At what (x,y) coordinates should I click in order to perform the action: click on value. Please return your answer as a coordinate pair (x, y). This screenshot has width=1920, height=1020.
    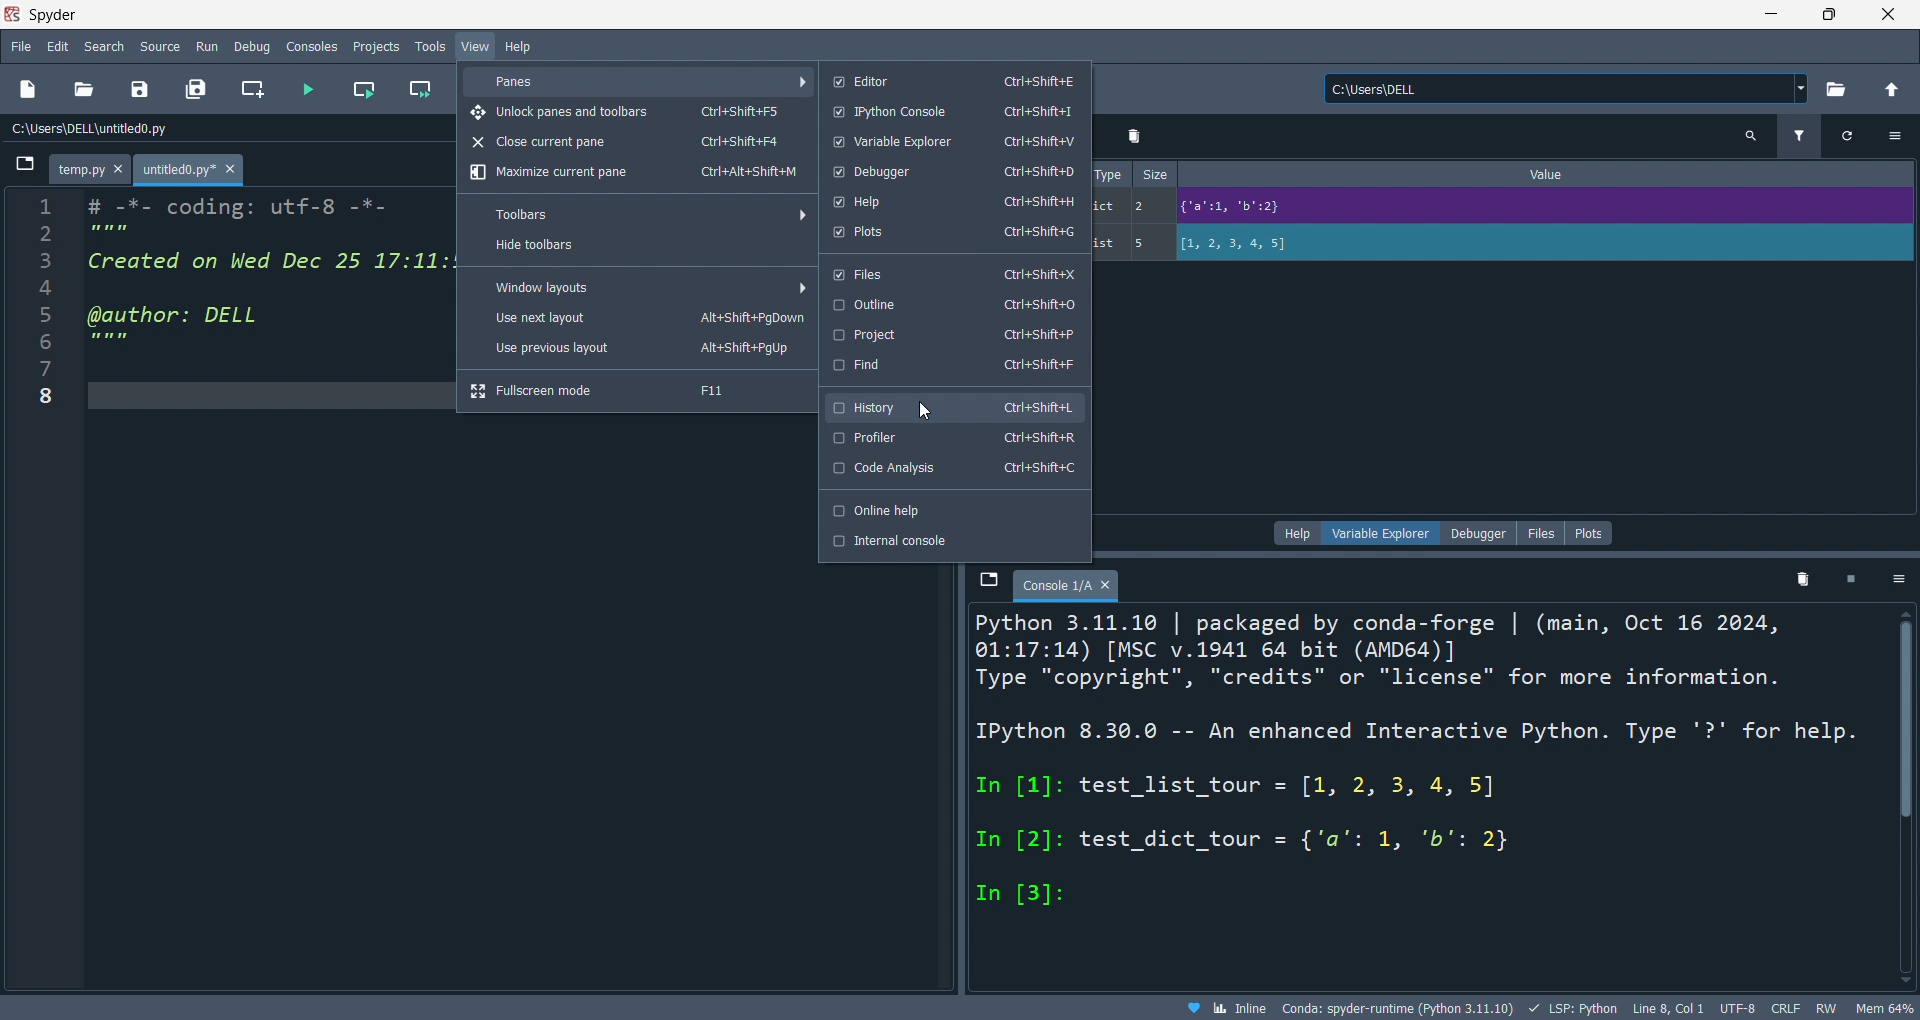
    Looking at the image, I should click on (1553, 174).